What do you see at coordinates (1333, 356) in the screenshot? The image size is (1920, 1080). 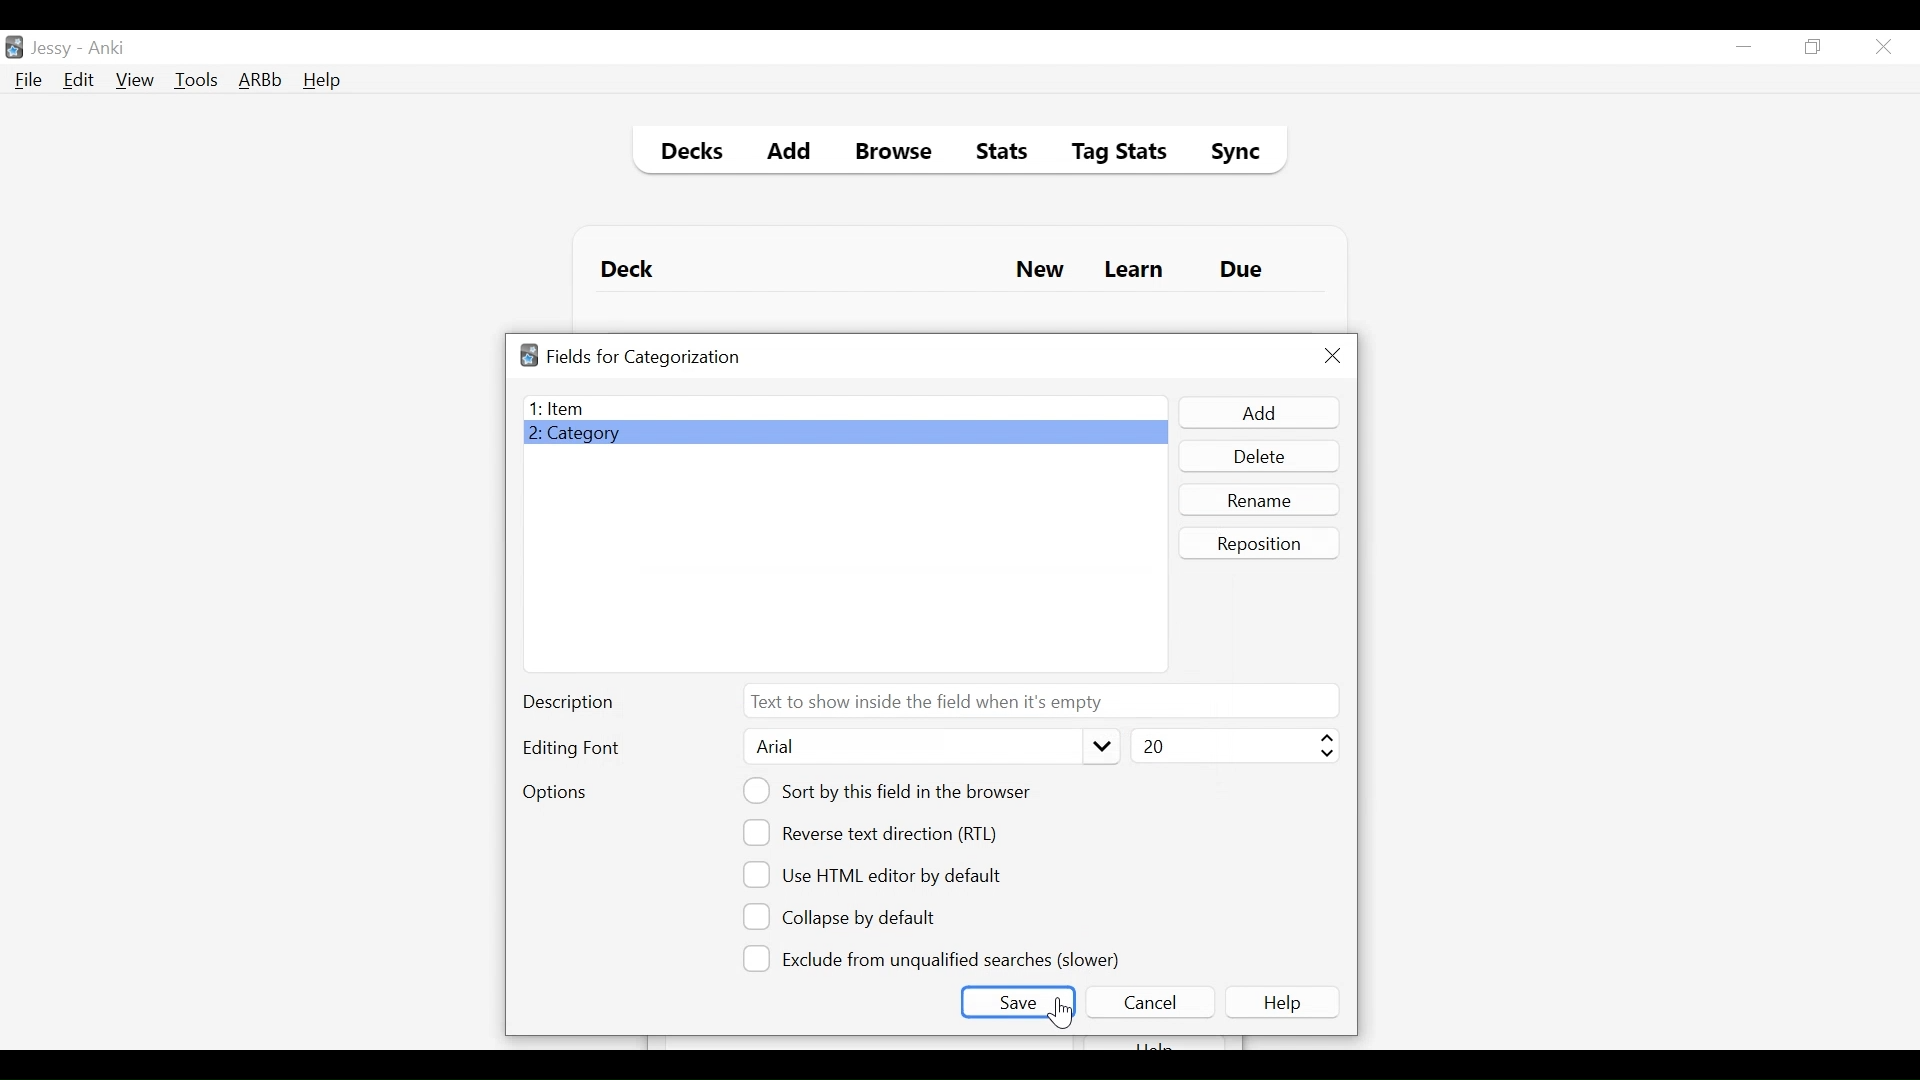 I see `Close` at bounding box center [1333, 356].